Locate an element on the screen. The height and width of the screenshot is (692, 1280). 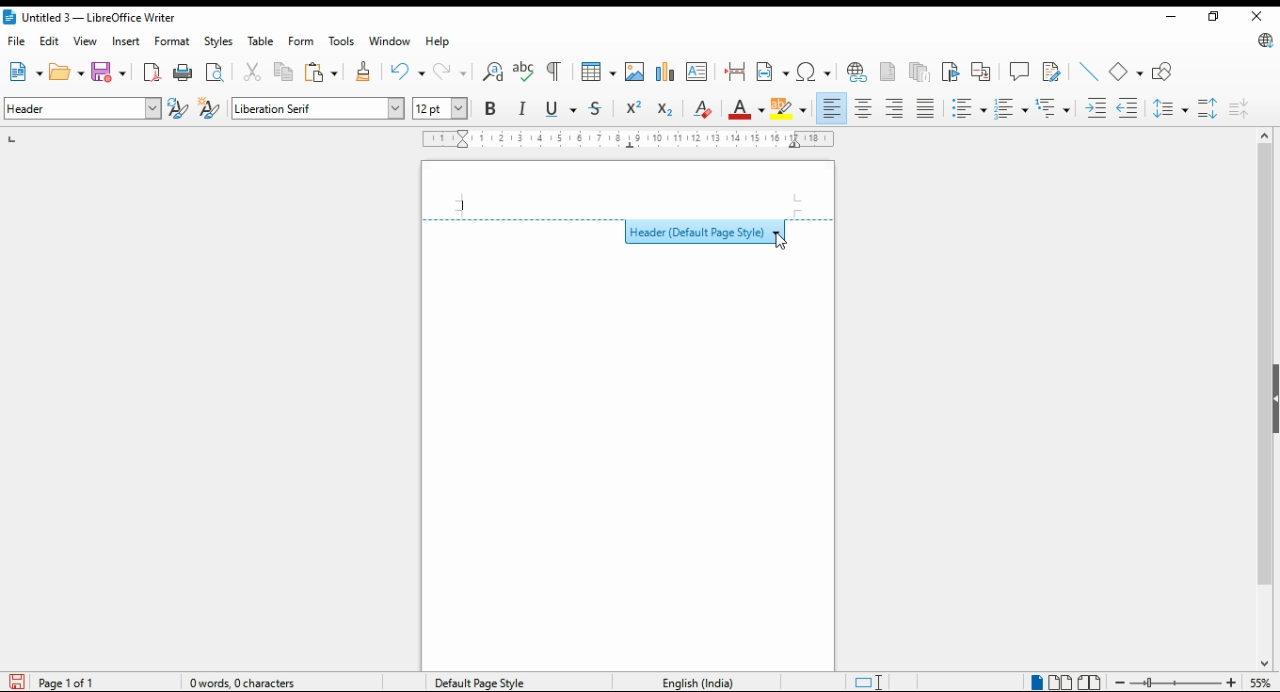
copy is located at coordinates (285, 73).